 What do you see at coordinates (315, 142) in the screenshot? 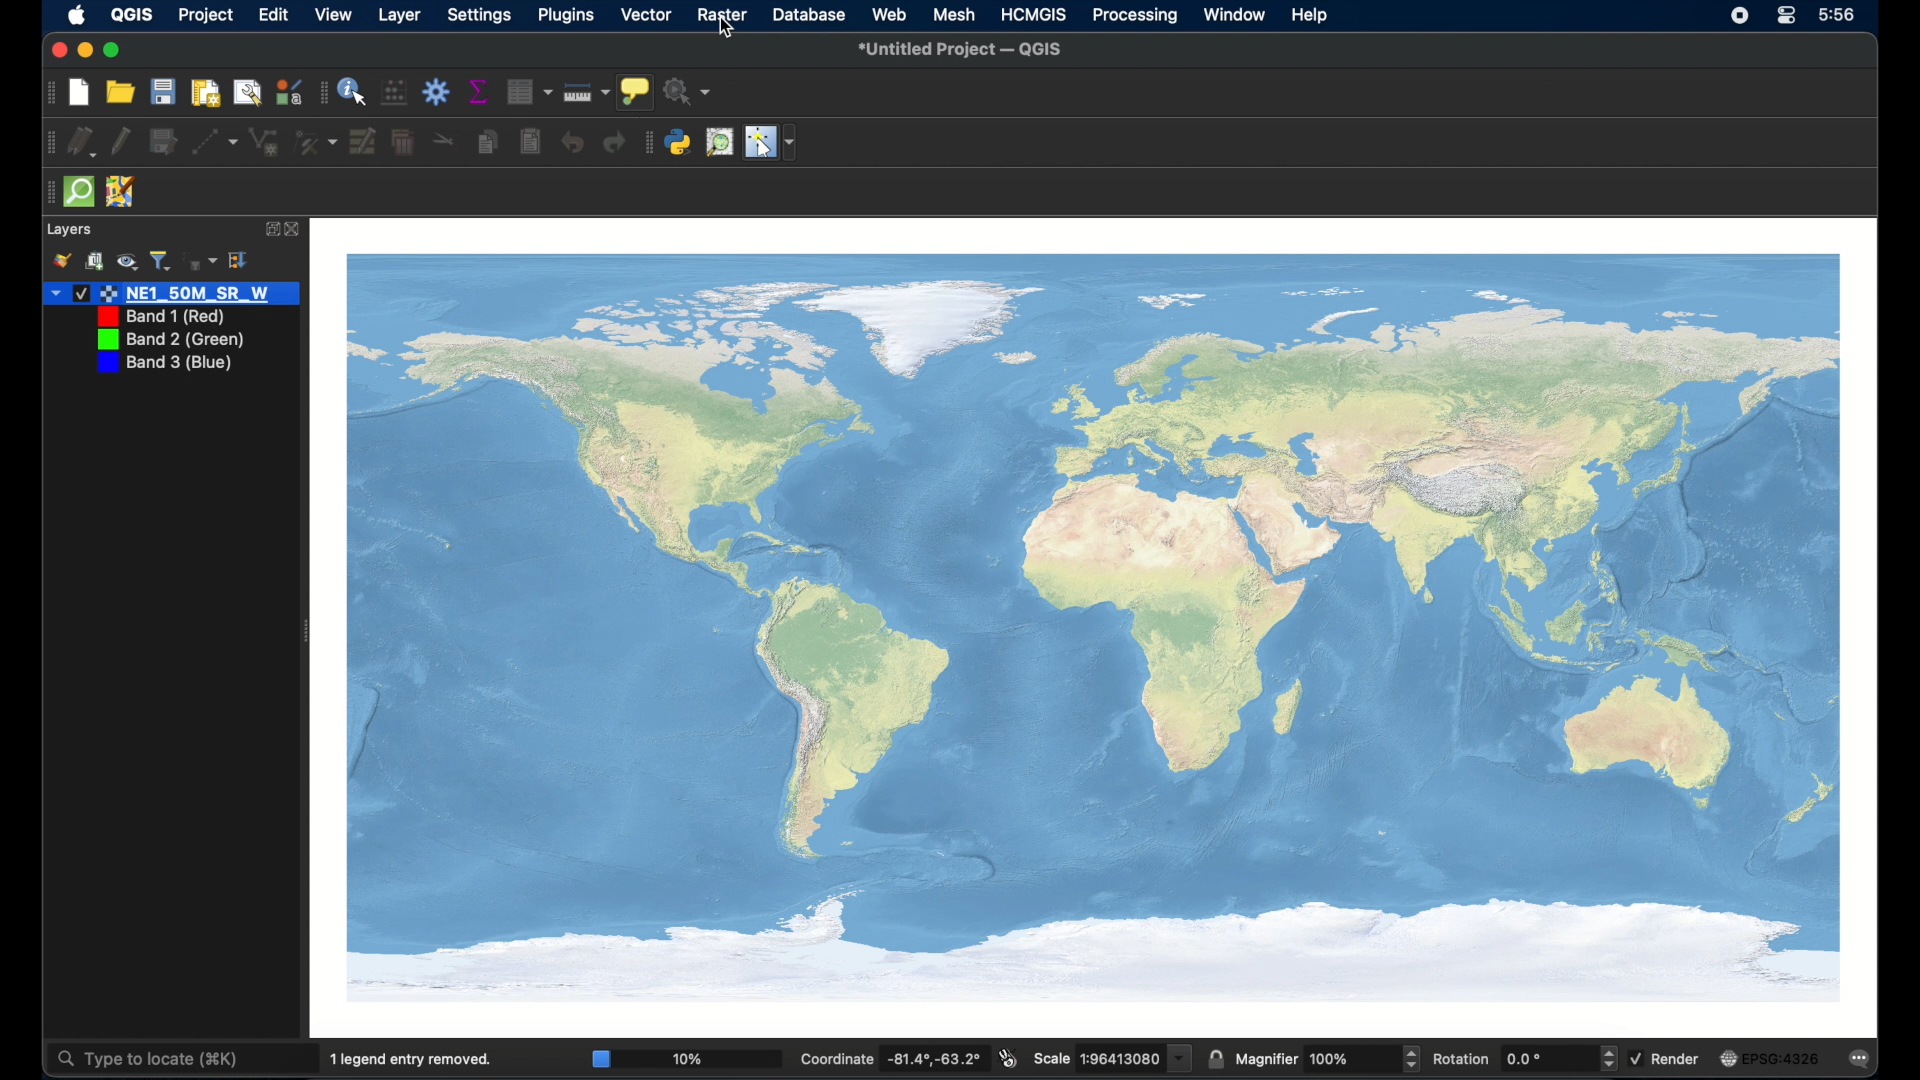
I see `vertex tool` at bounding box center [315, 142].